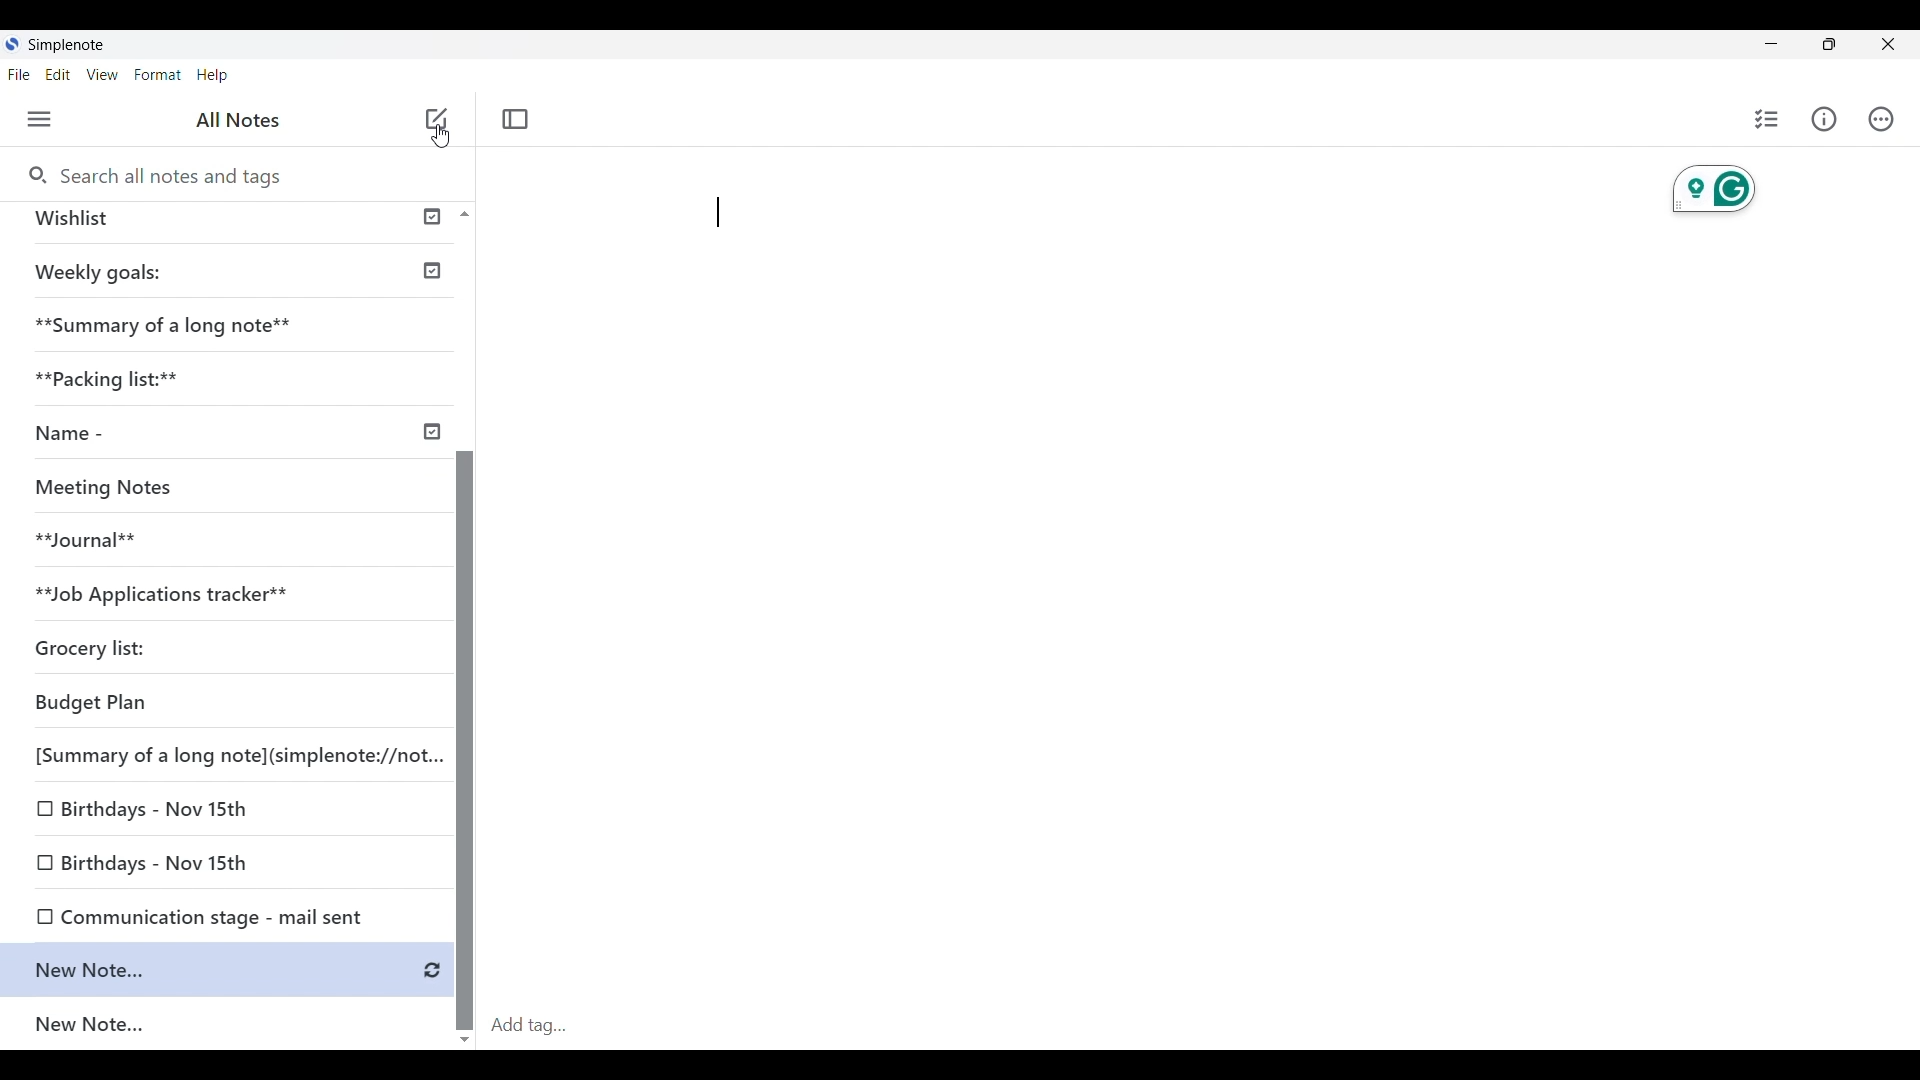  I want to click on Click to add note, so click(438, 118).